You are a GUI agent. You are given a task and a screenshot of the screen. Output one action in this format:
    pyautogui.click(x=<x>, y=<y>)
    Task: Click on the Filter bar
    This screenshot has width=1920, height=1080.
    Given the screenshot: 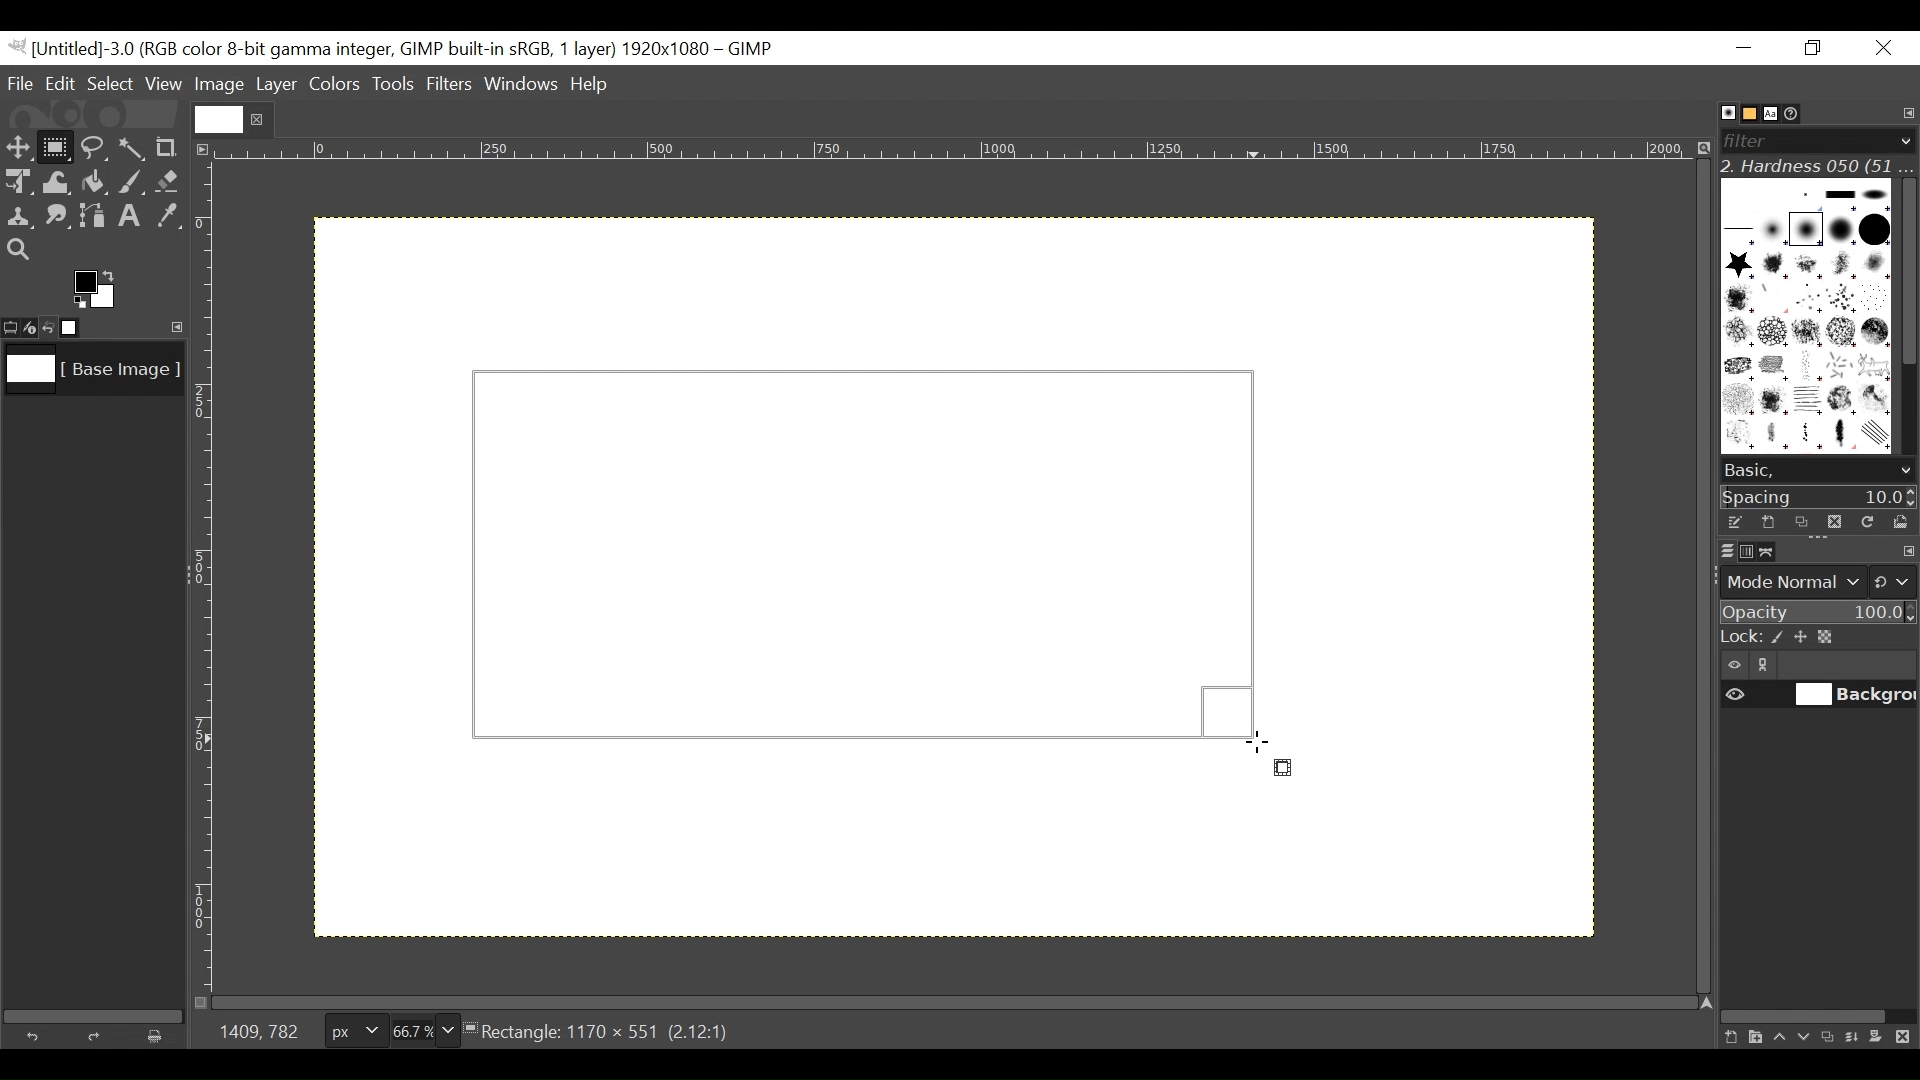 What is the action you would take?
    pyautogui.click(x=1816, y=139)
    